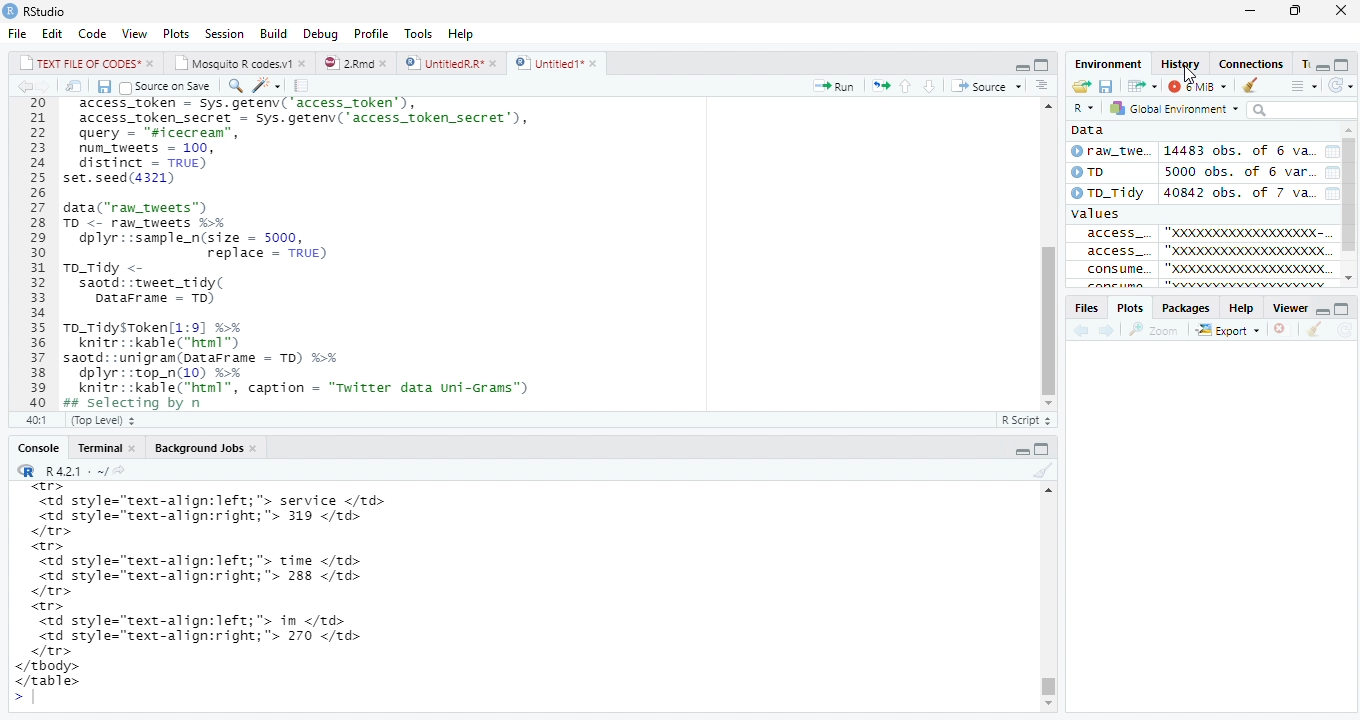 The height and width of the screenshot is (720, 1360). Describe the element at coordinates (1161, 330) in the screenshot. I see `Zoom ` at that location.